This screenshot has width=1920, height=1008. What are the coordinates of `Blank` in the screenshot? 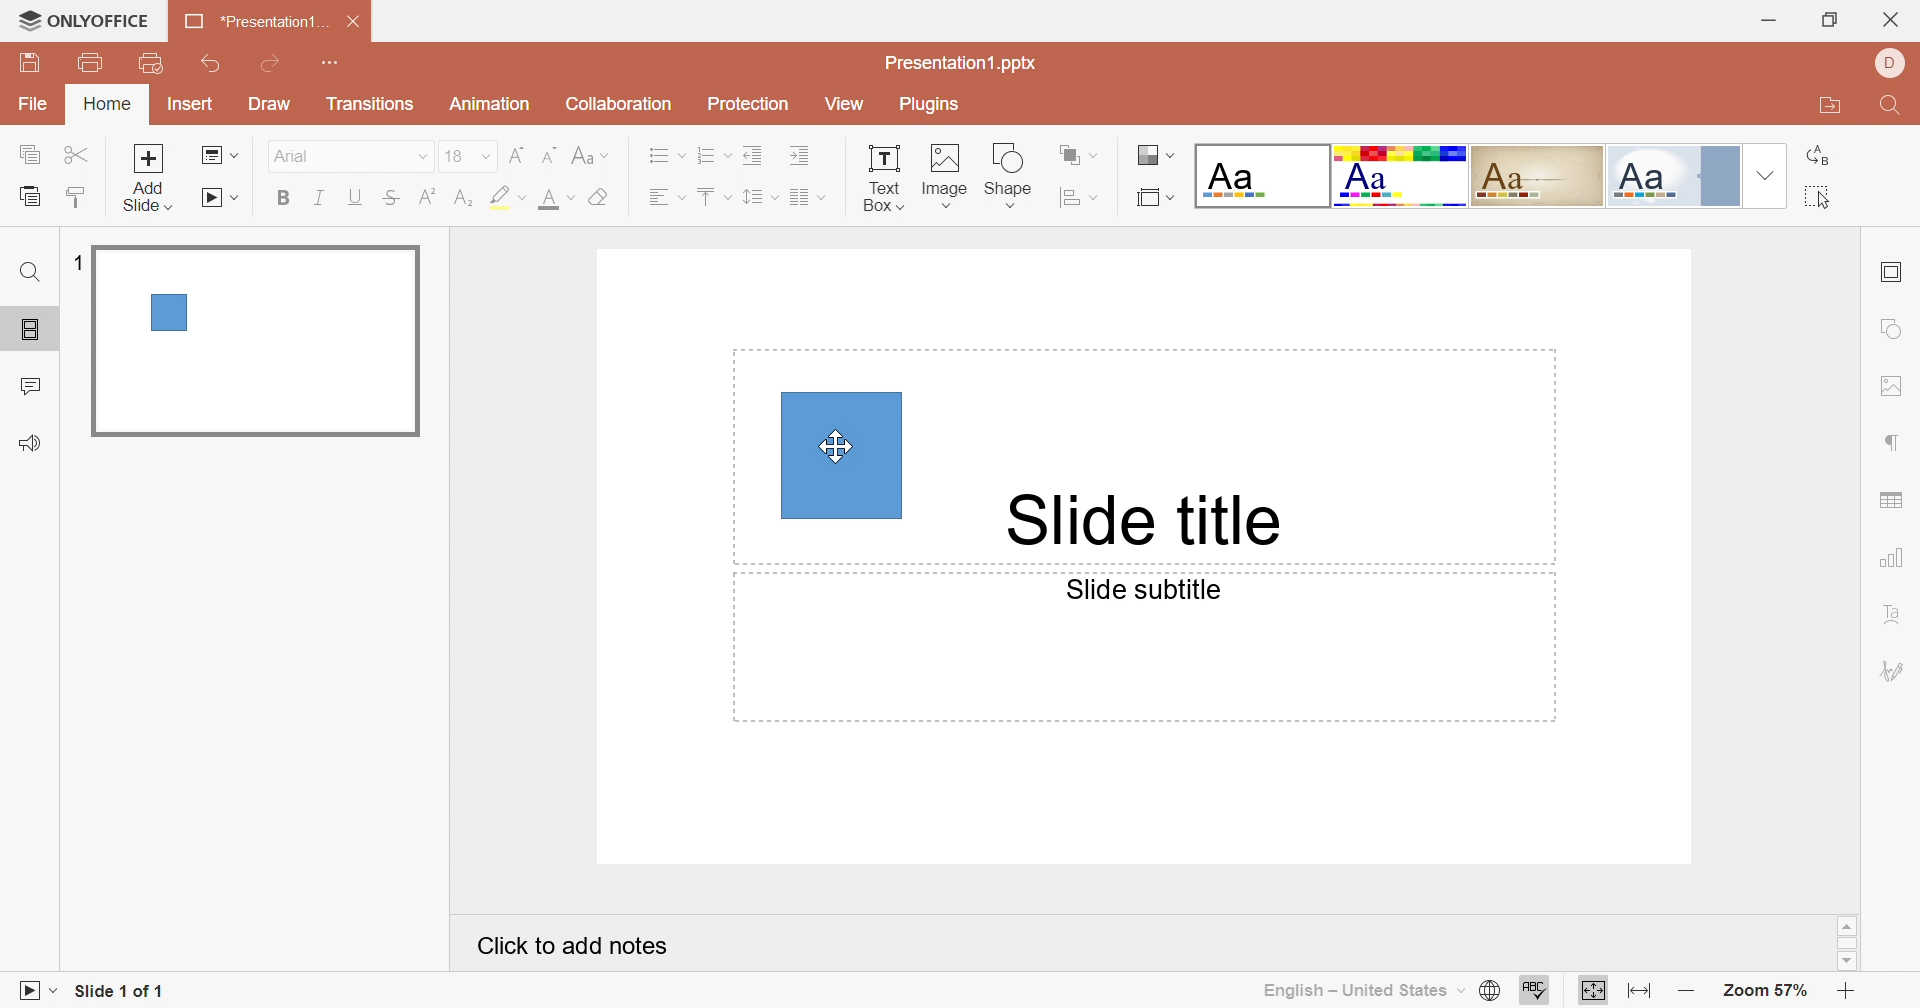 It's located at (1261, 178).